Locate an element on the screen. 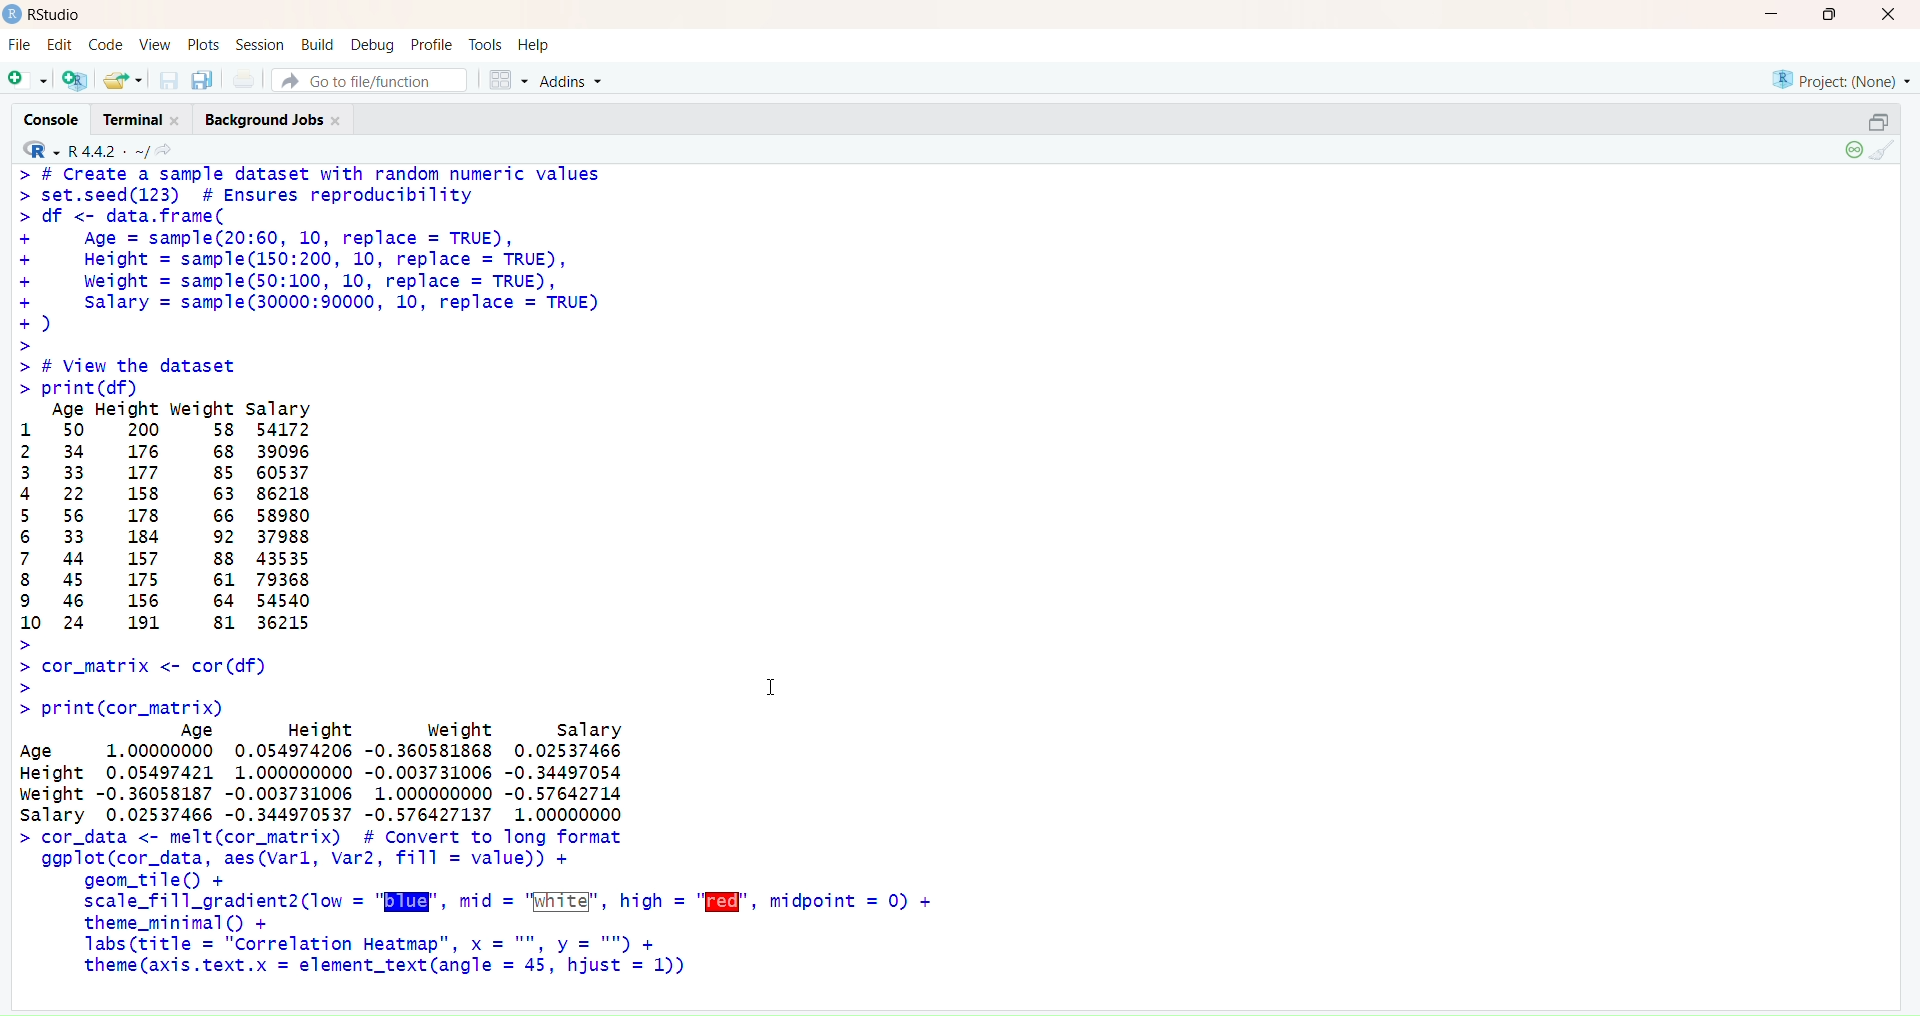 The image size is (1920, 1016). Session suspend timeout passed: A child process is running is located at coordinates (1851, 151).